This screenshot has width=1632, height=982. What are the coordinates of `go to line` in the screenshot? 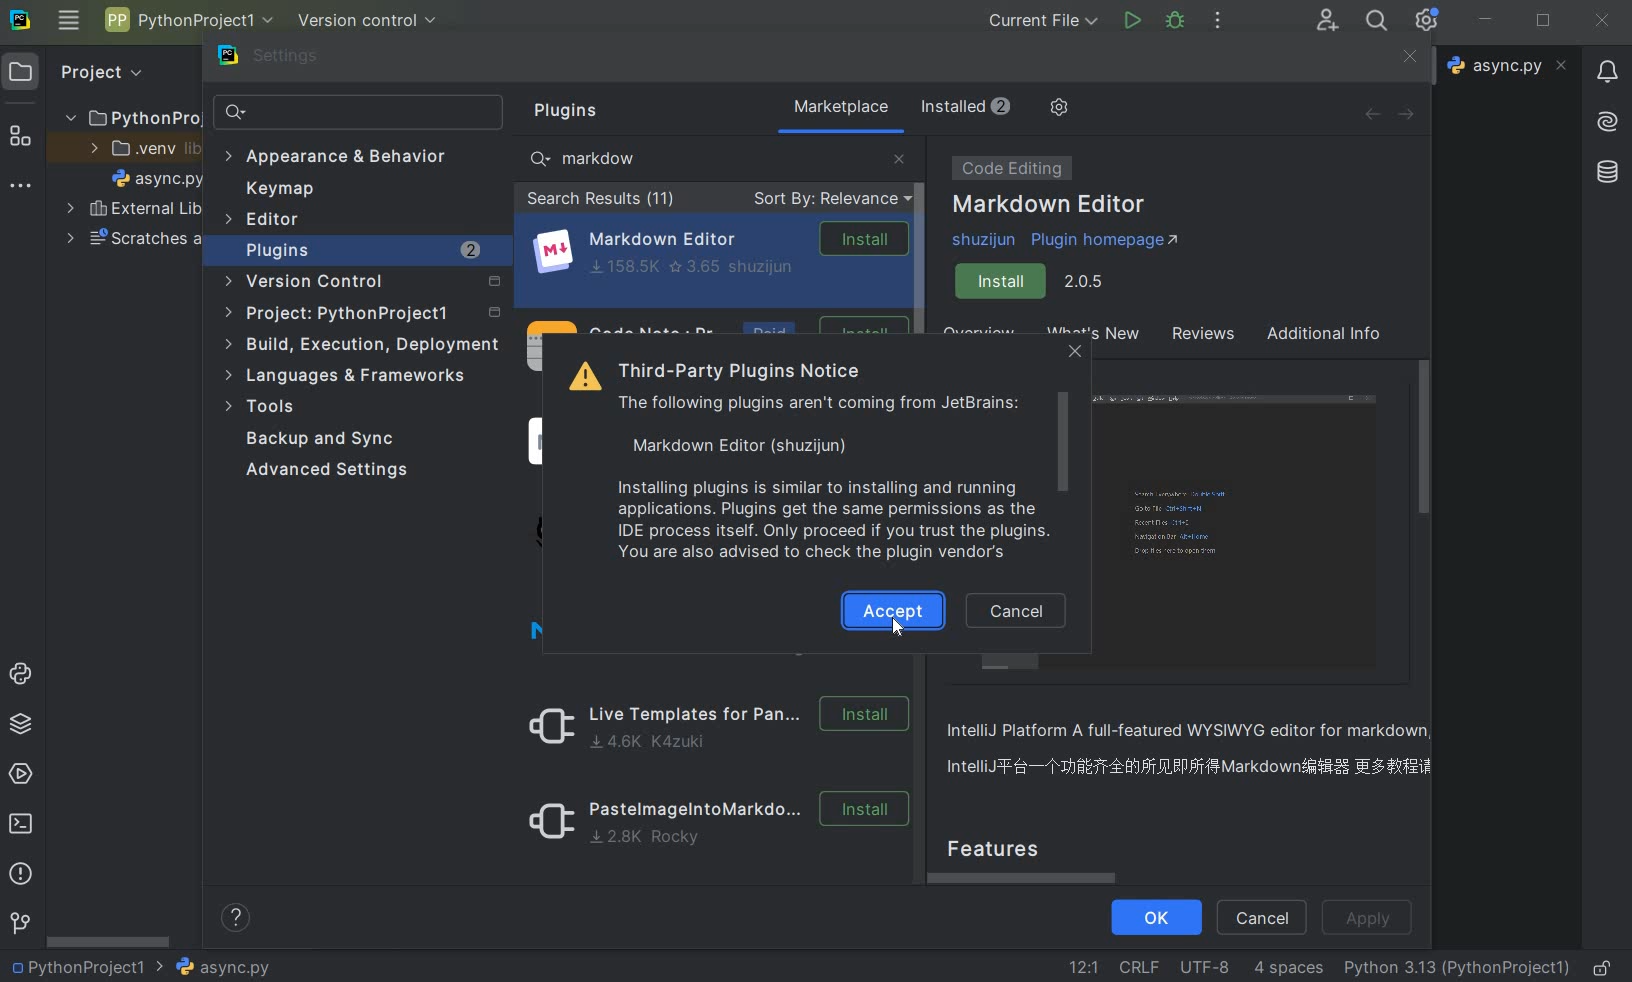 It's located at (1084, 965).